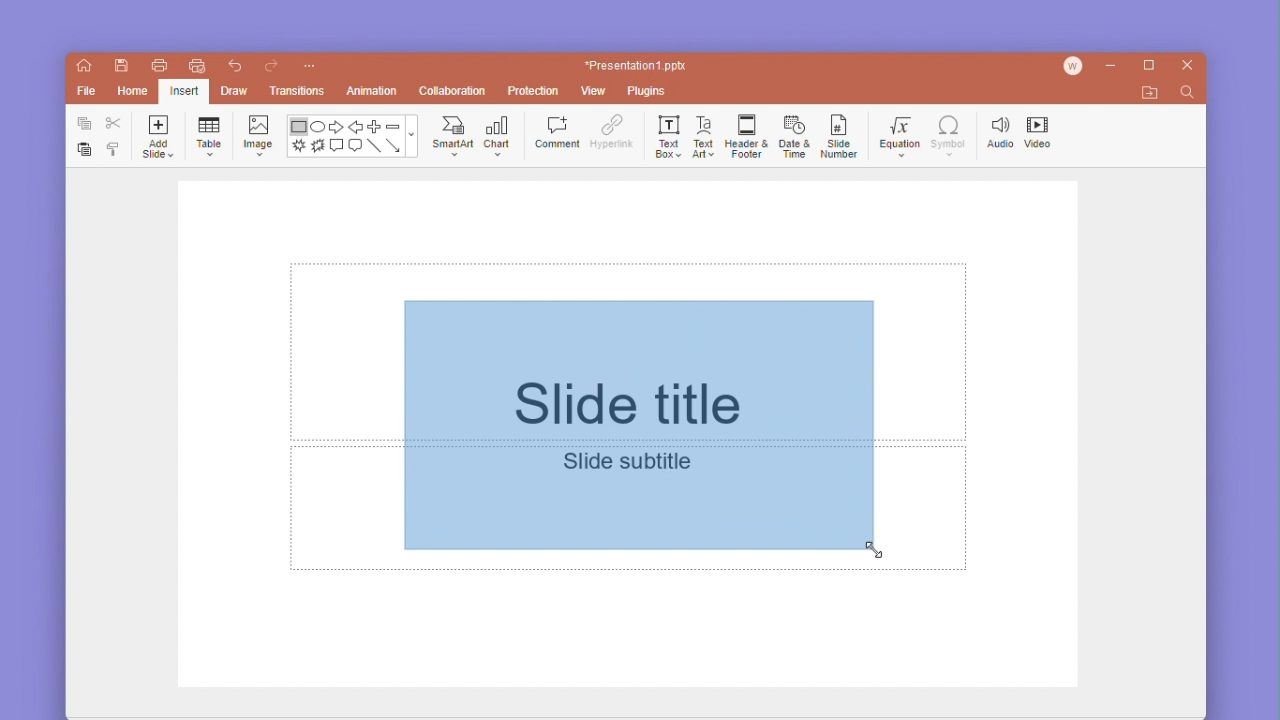 This screenshot has width=1280, height=720. Describe the element at coordinates (336, 146) in the screenshot. I see `comment text box` at that location.